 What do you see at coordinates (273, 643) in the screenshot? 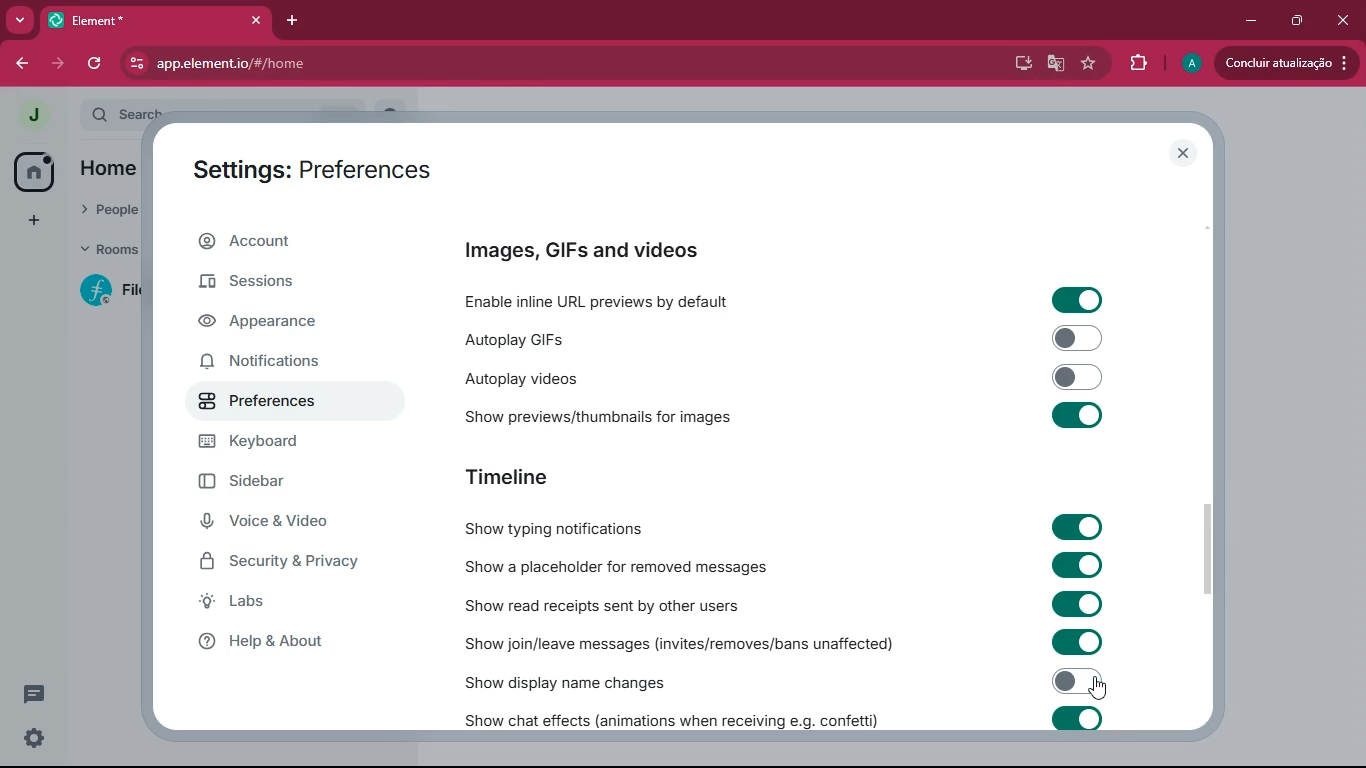
I see `help & about` at bounding box center [273, 643].